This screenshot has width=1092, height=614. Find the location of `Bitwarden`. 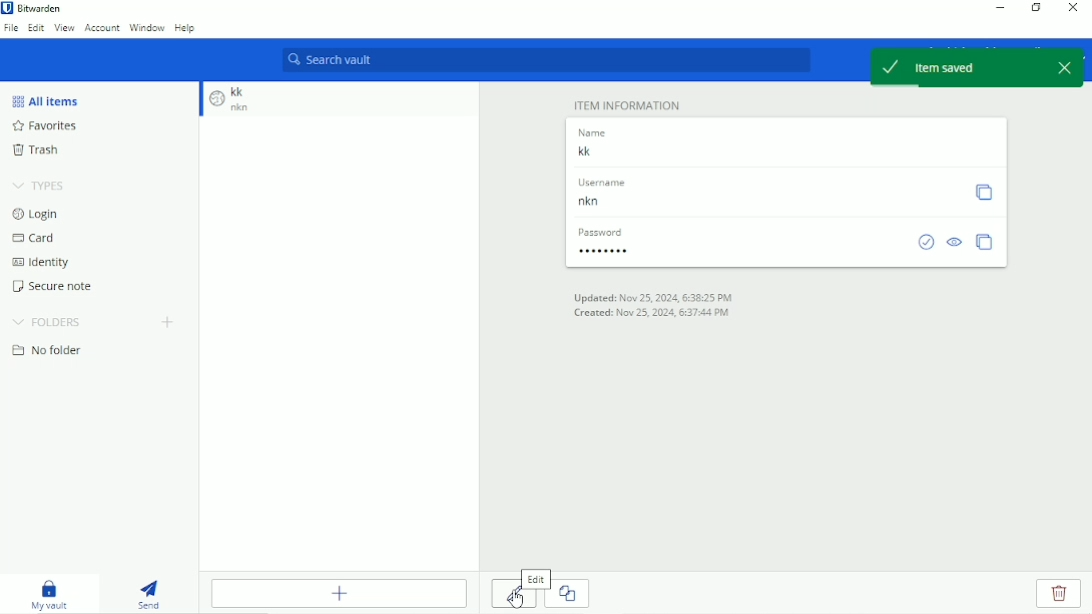

Bitwarden is located at coordinates (35, 9).